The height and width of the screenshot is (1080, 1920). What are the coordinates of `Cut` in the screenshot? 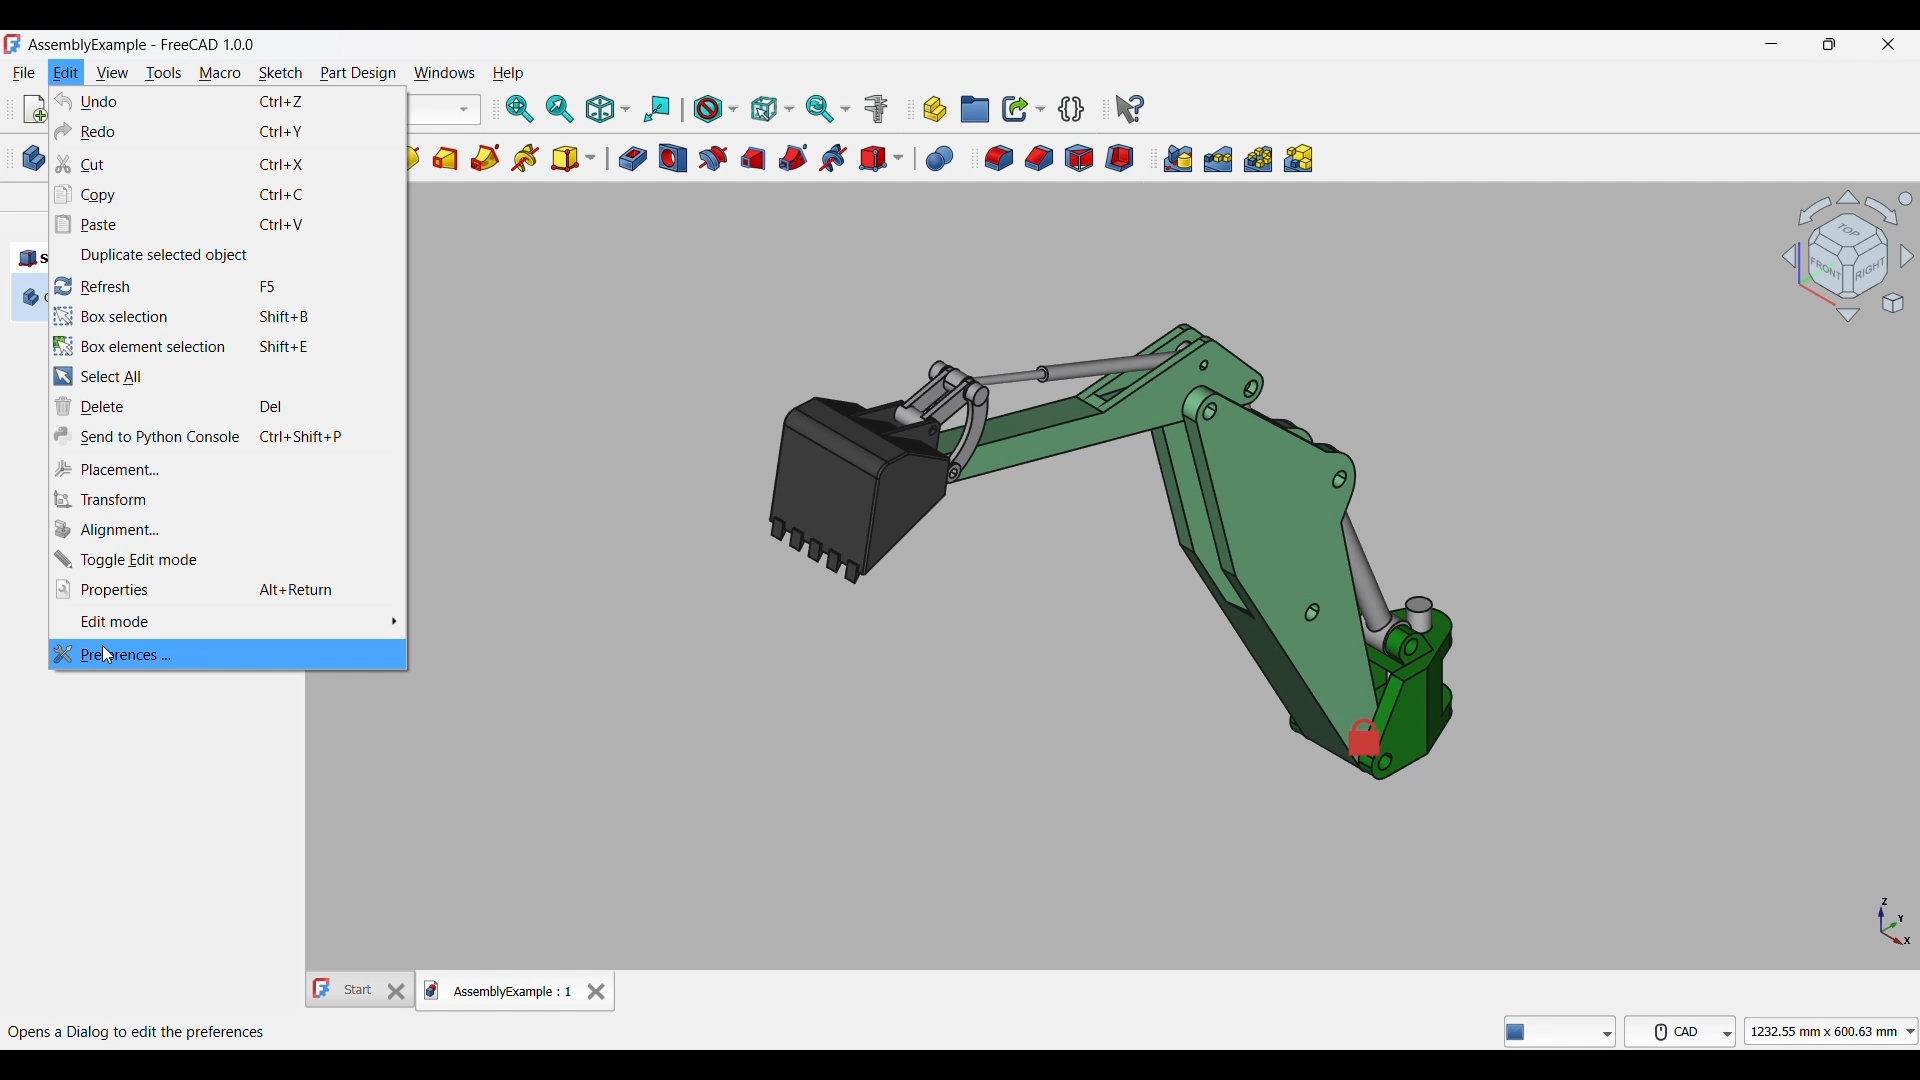 It's located at (226, 165).